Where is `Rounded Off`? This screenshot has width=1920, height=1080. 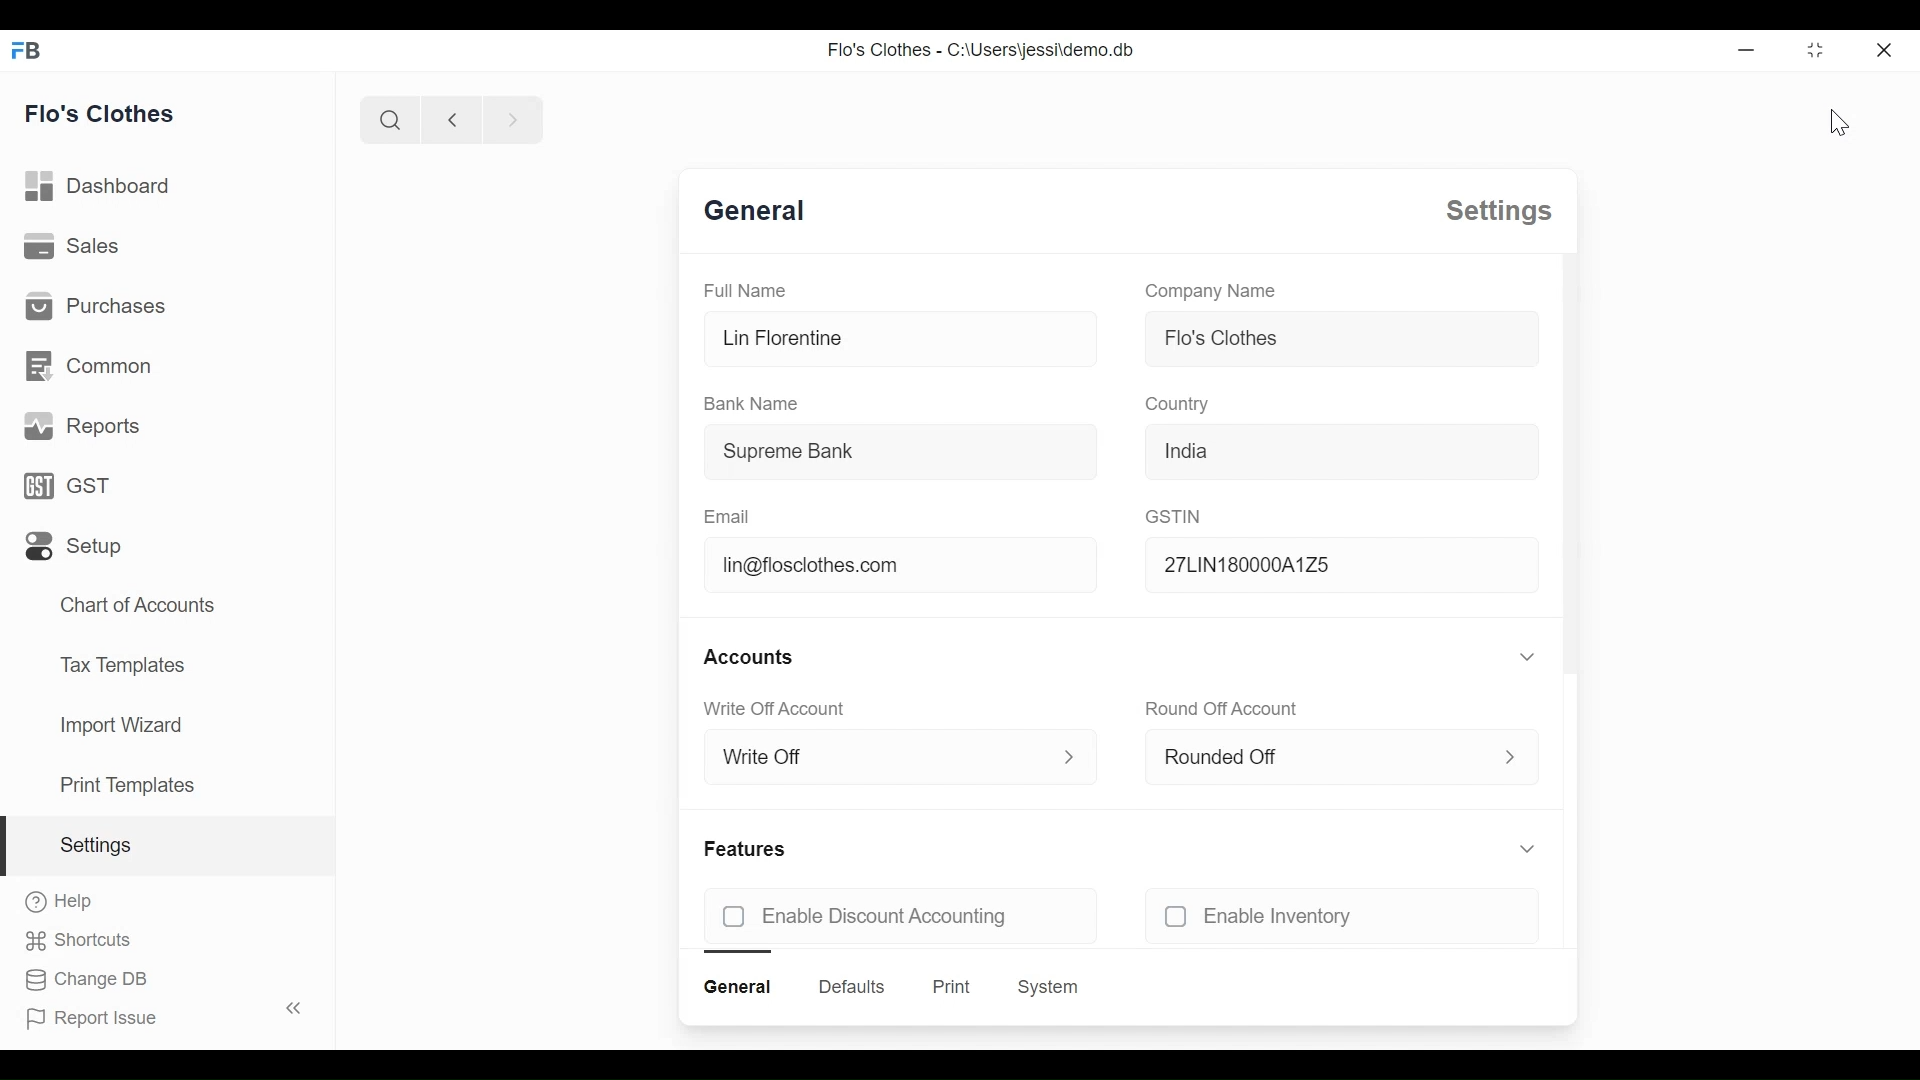
Rounded Off is located at coordinates (1230, 758).